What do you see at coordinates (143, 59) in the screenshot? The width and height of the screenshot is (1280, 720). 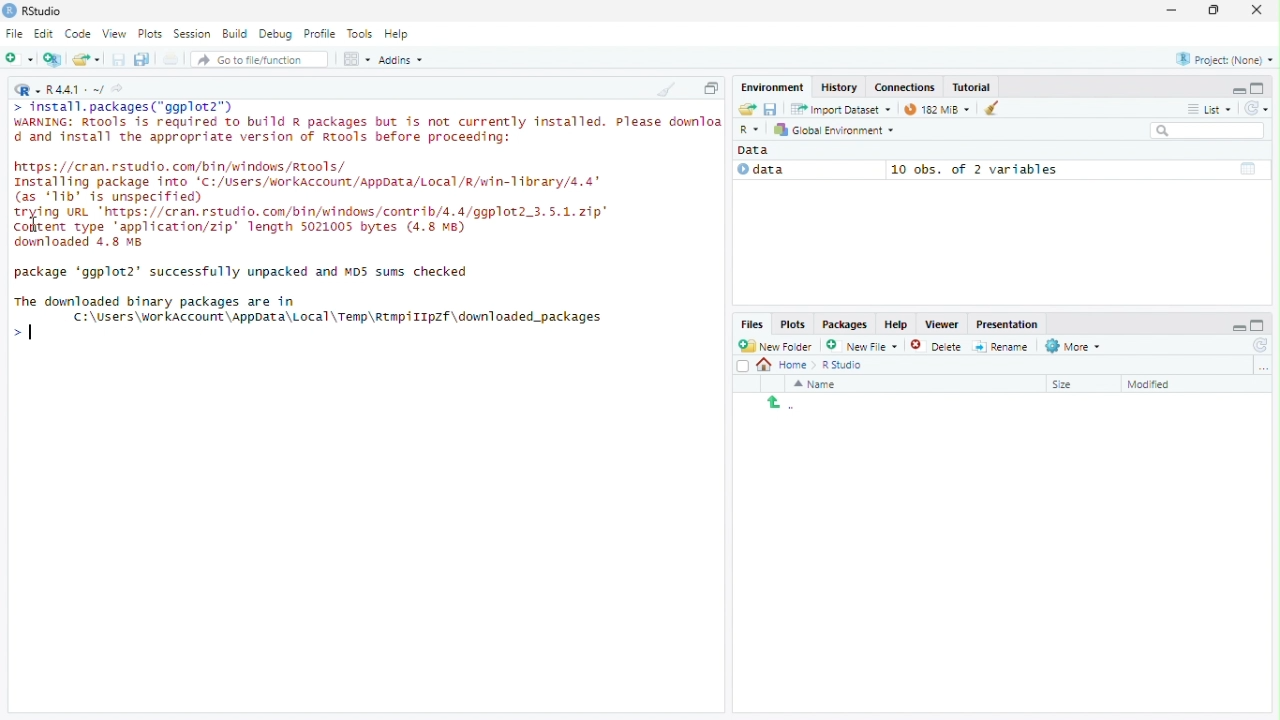 I see `save all open documents` at bounding box center [143, 59].